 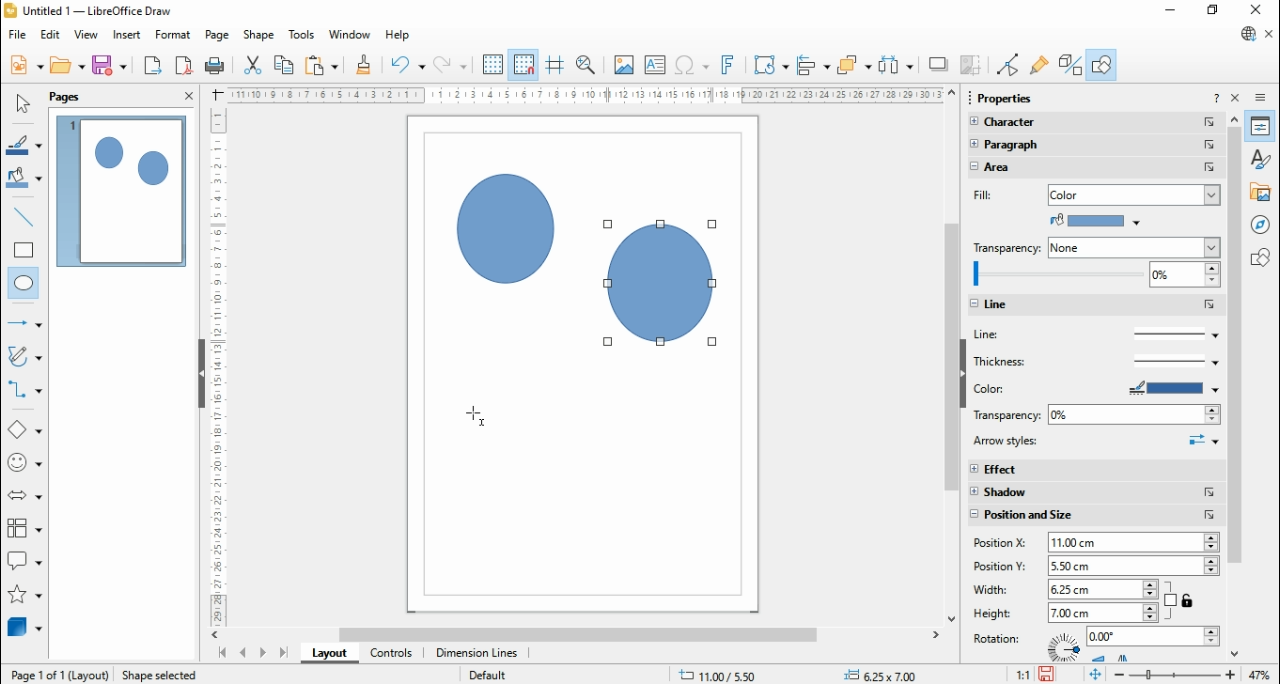 I want to click on paint bucket color, so click(x=1096, y=220).